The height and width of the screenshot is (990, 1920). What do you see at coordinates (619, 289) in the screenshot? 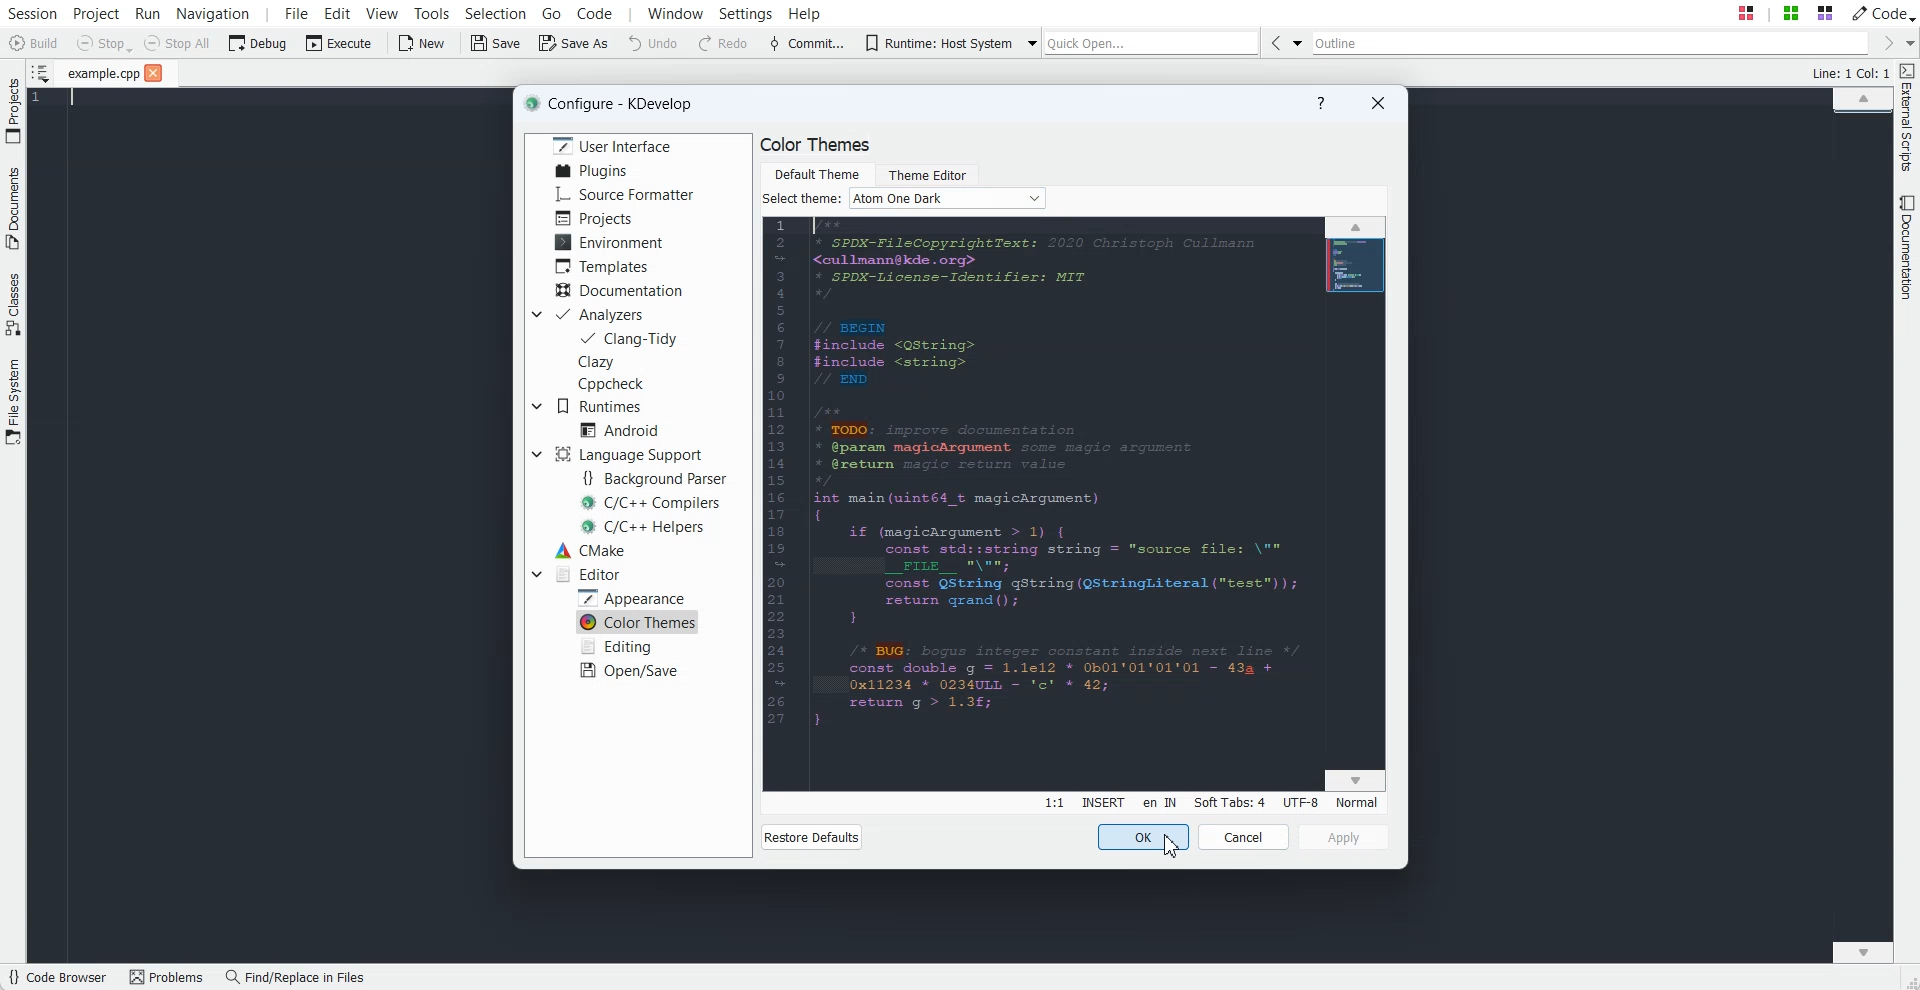
I see `Documentation` at bounding box center [619, 289].